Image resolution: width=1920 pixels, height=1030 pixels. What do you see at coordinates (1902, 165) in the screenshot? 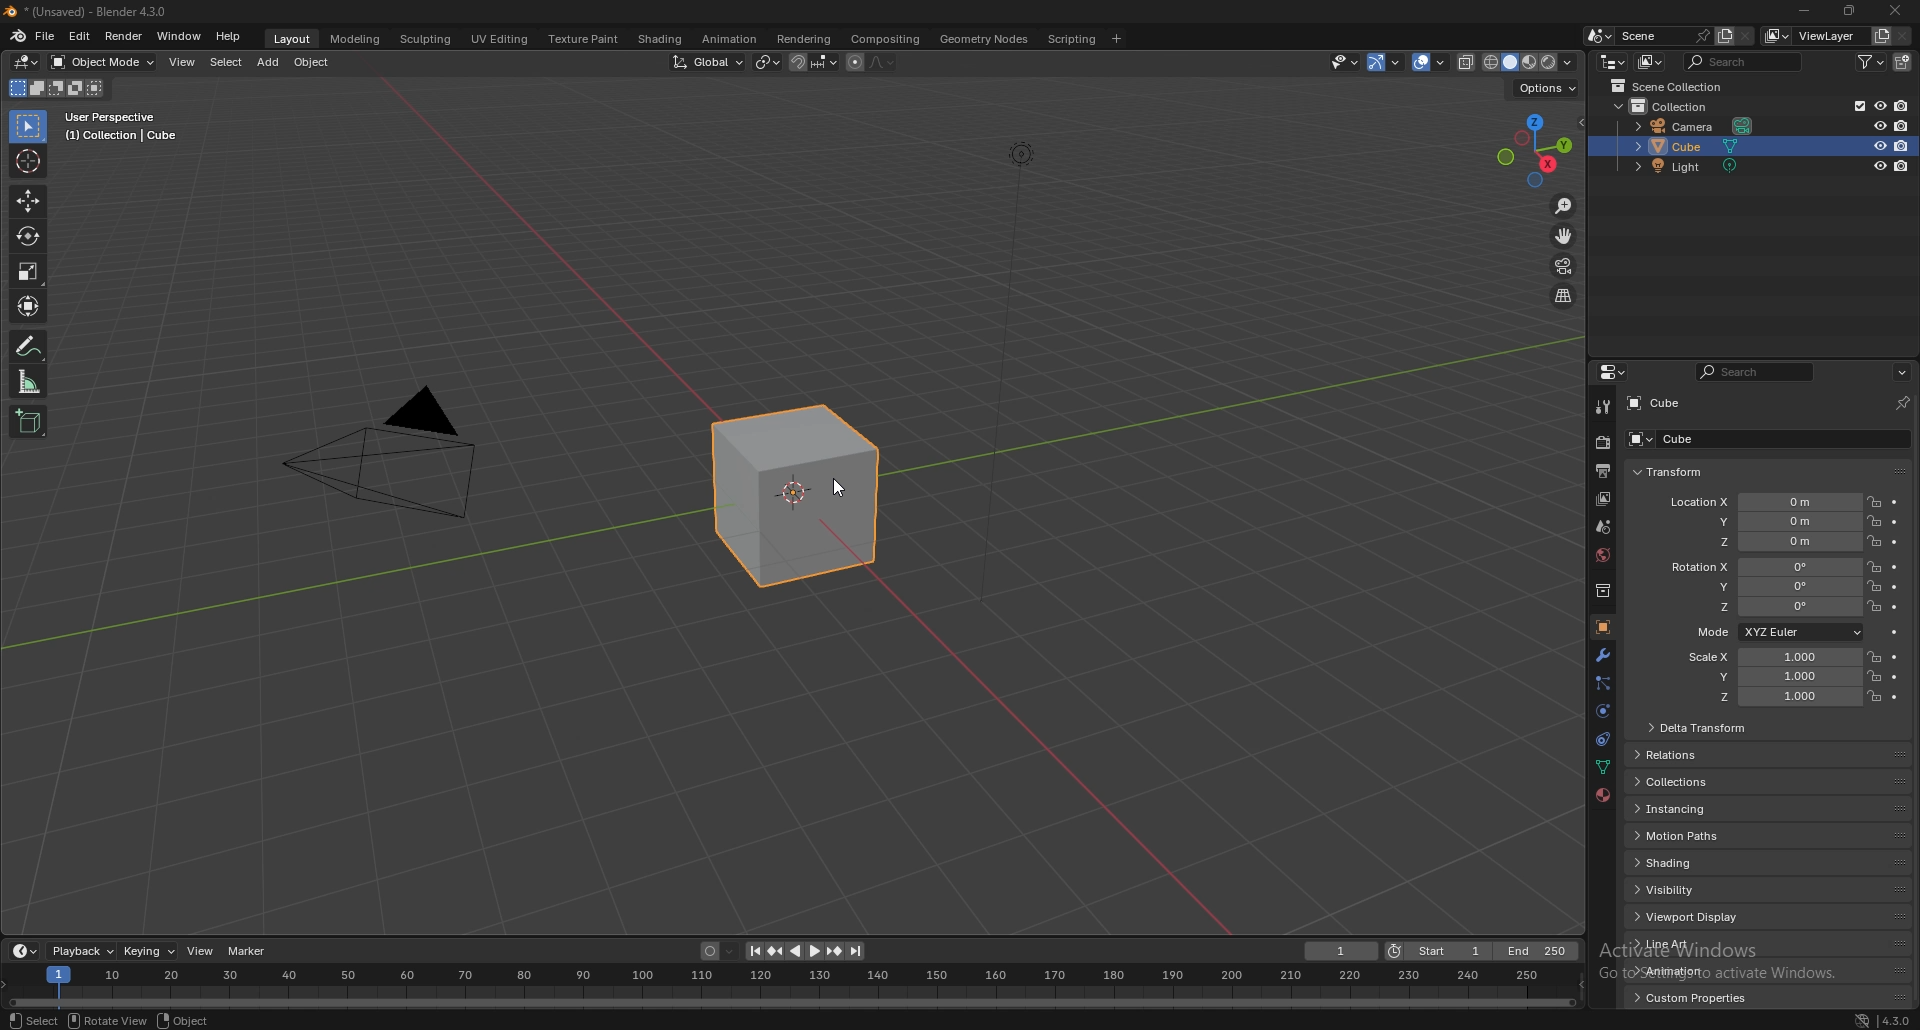
I see `disable in render` at bounding box center [1902, 165].